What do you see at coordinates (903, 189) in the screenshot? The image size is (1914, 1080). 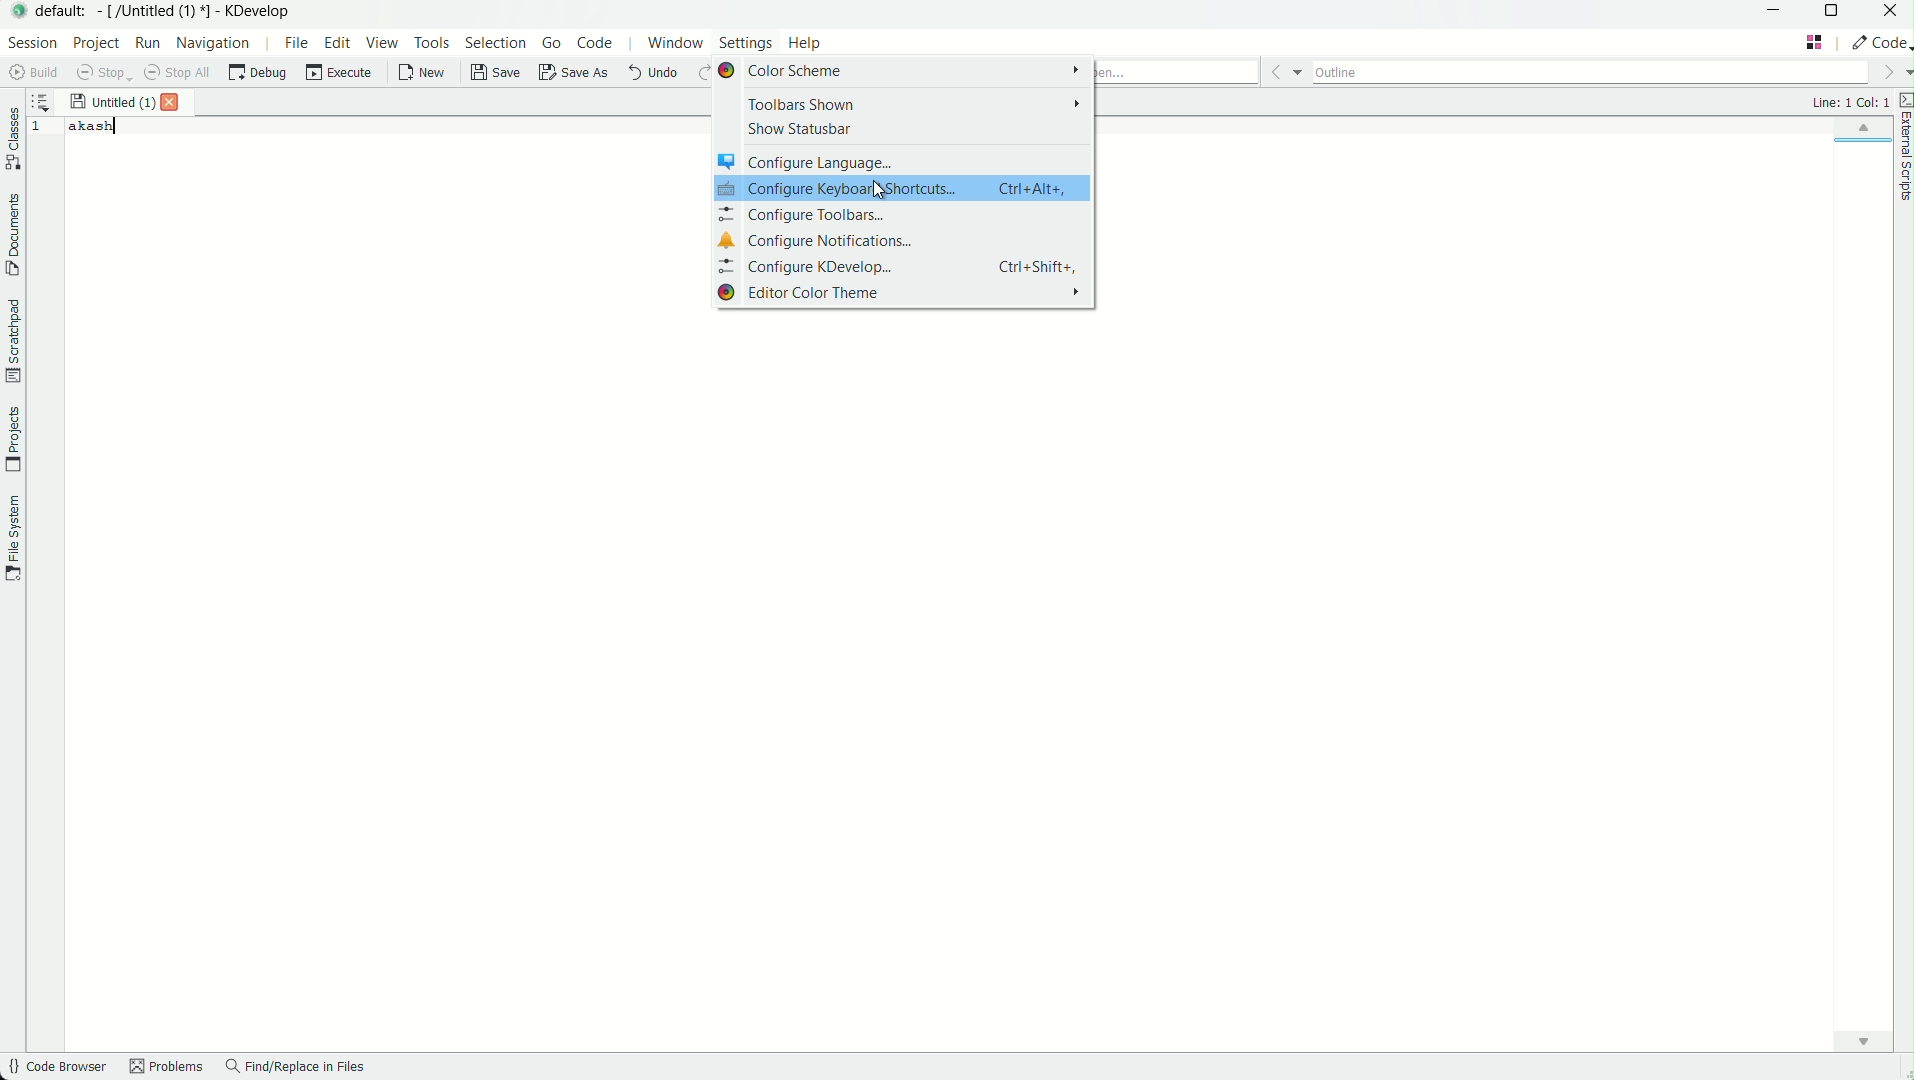 I see `configure keyboard shortcuts` at bounding box center [903, 189].